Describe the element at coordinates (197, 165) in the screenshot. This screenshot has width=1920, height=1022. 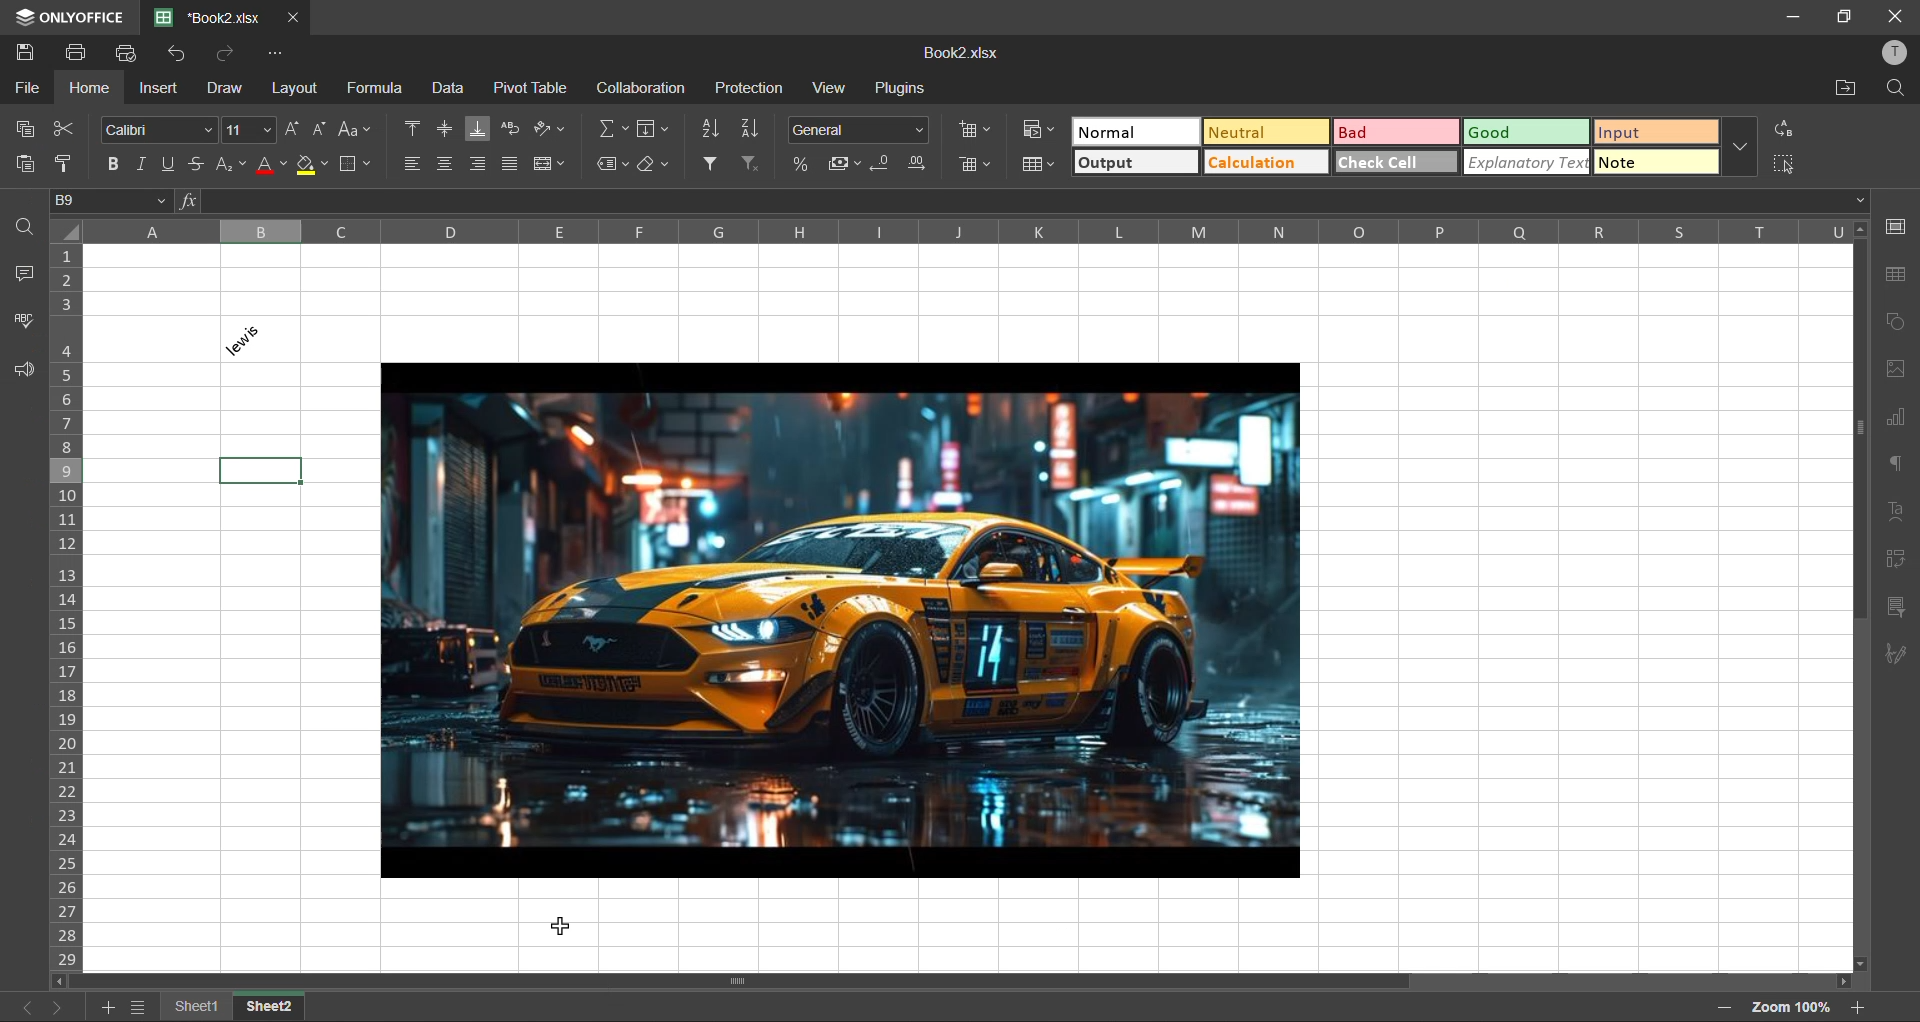
I see `strikethrough` at that location.